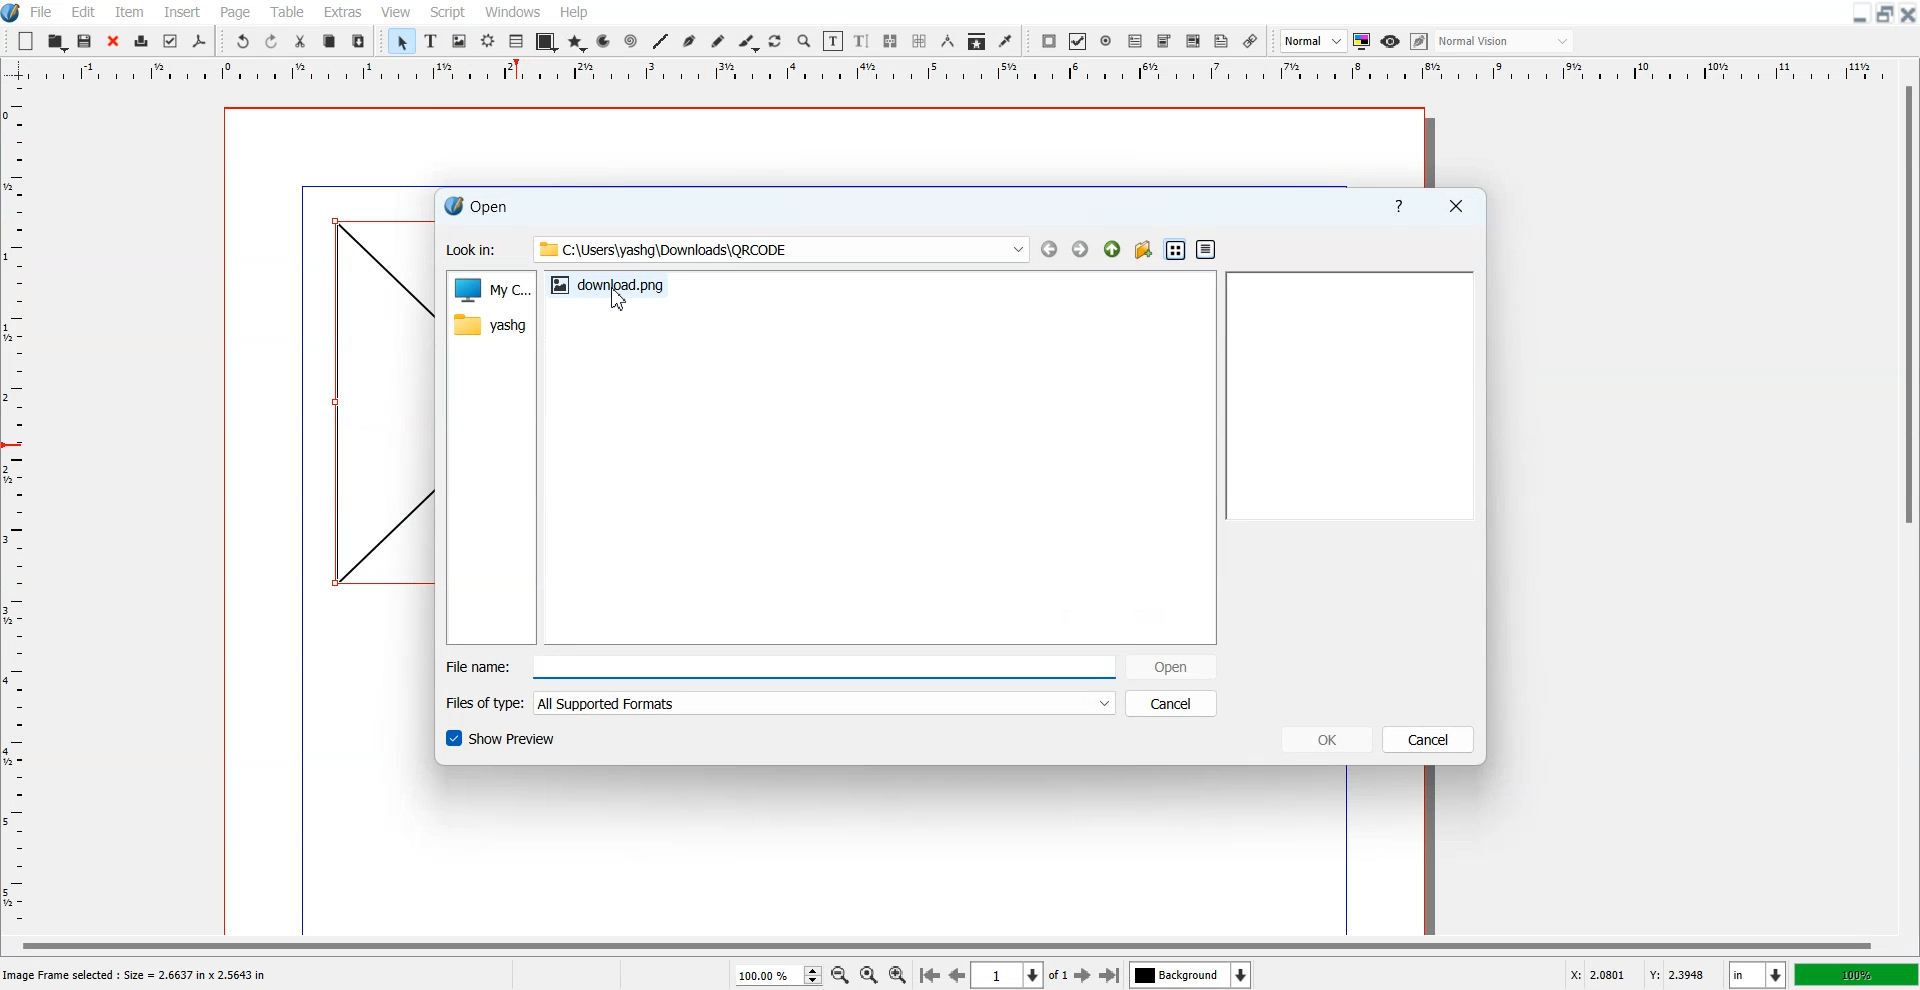 Image resolution: width=1920 pixels, height=990 pixels. What do you see at coordinates (621, 298) in the screenshot?
I see `Cursor` at bounding box center [621, 298].